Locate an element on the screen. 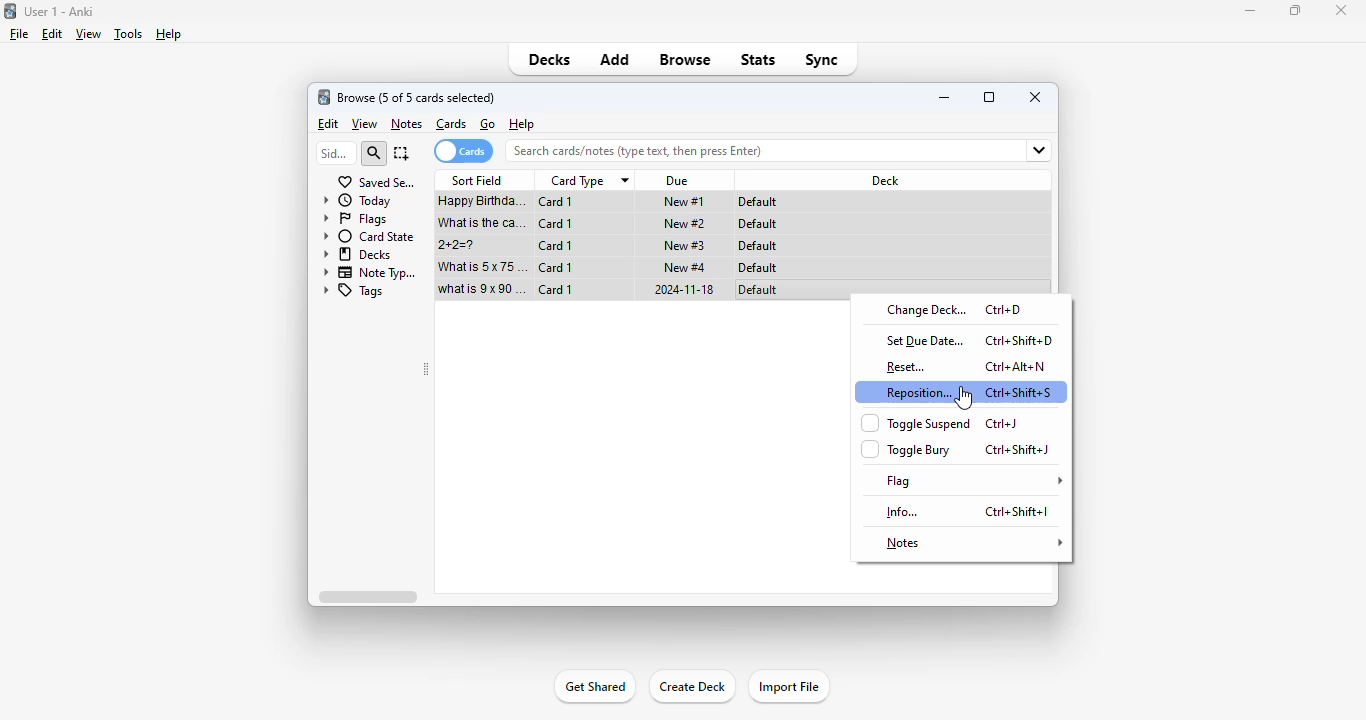 This screenshot has width=1366, height=720. deck is located at coordinates (887, 180).